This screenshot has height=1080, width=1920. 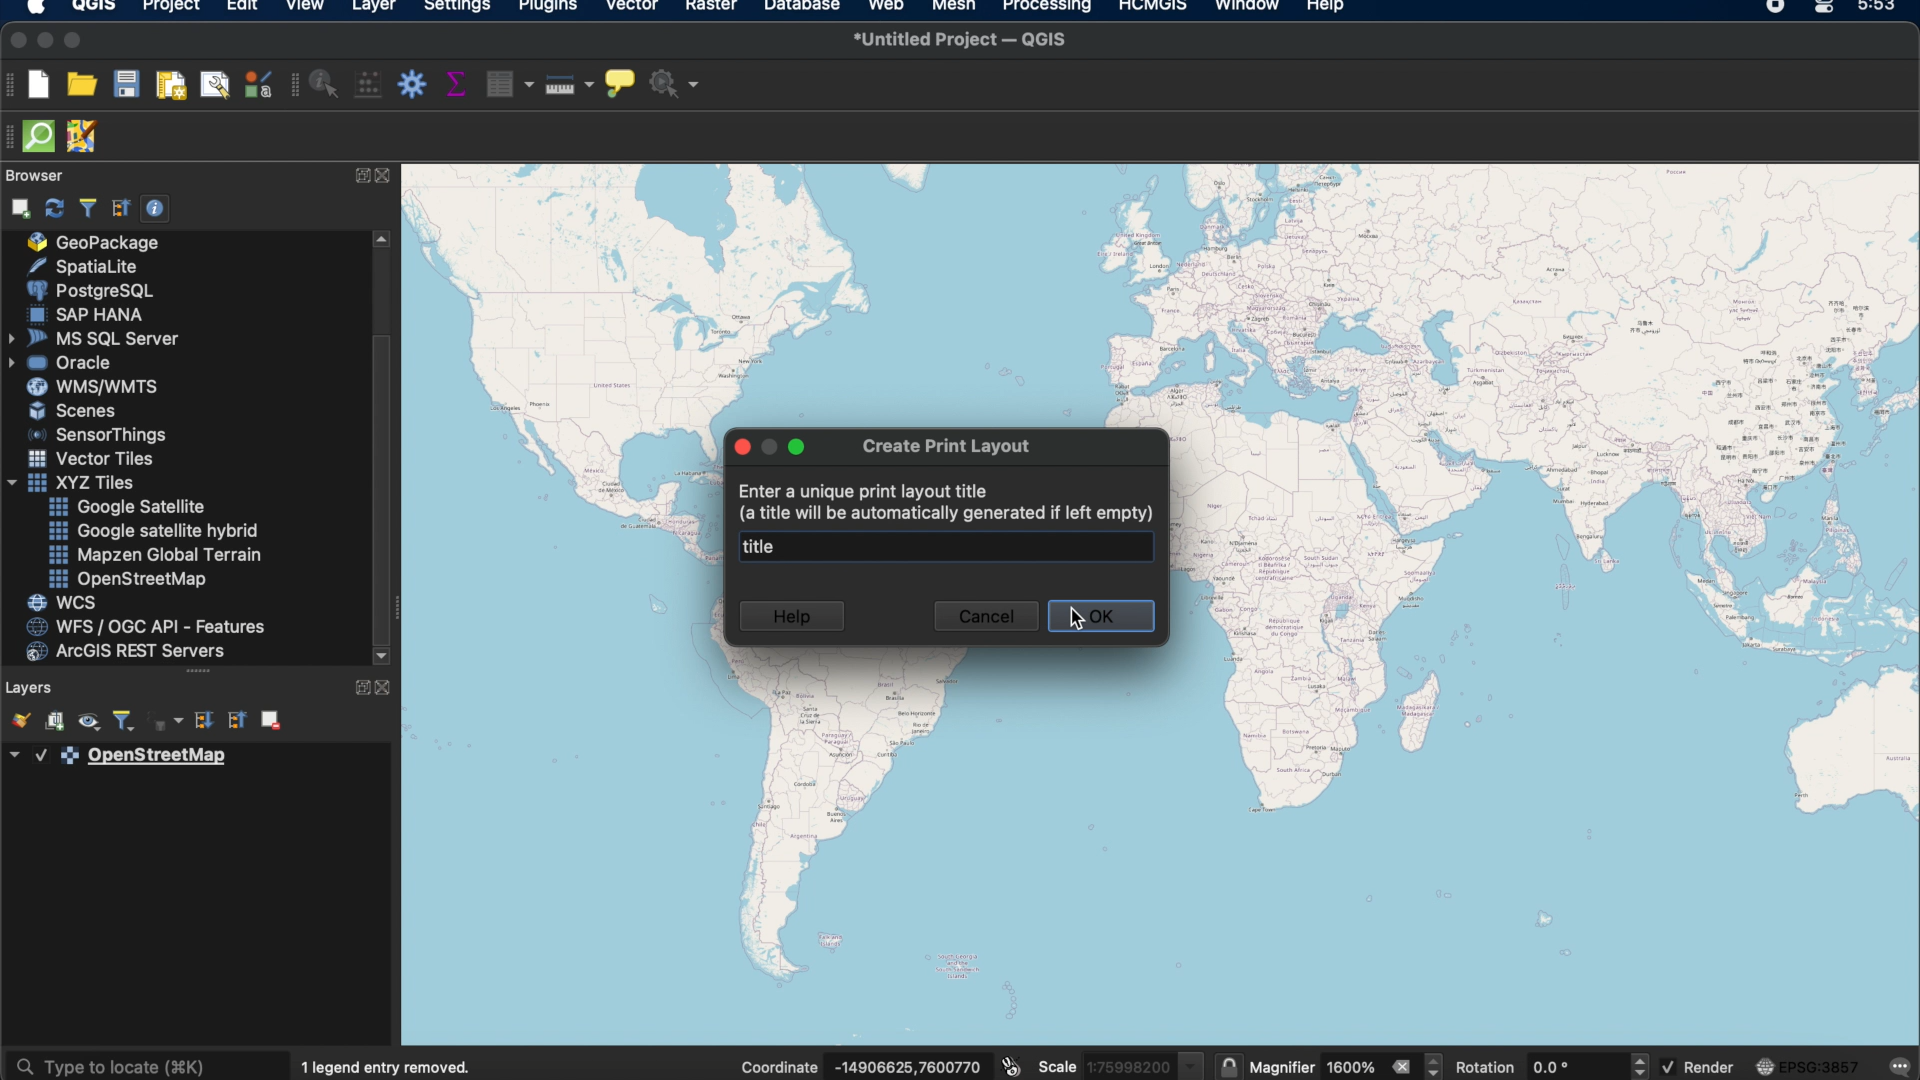 I want to click on cancel, so click(x=983, y=615).